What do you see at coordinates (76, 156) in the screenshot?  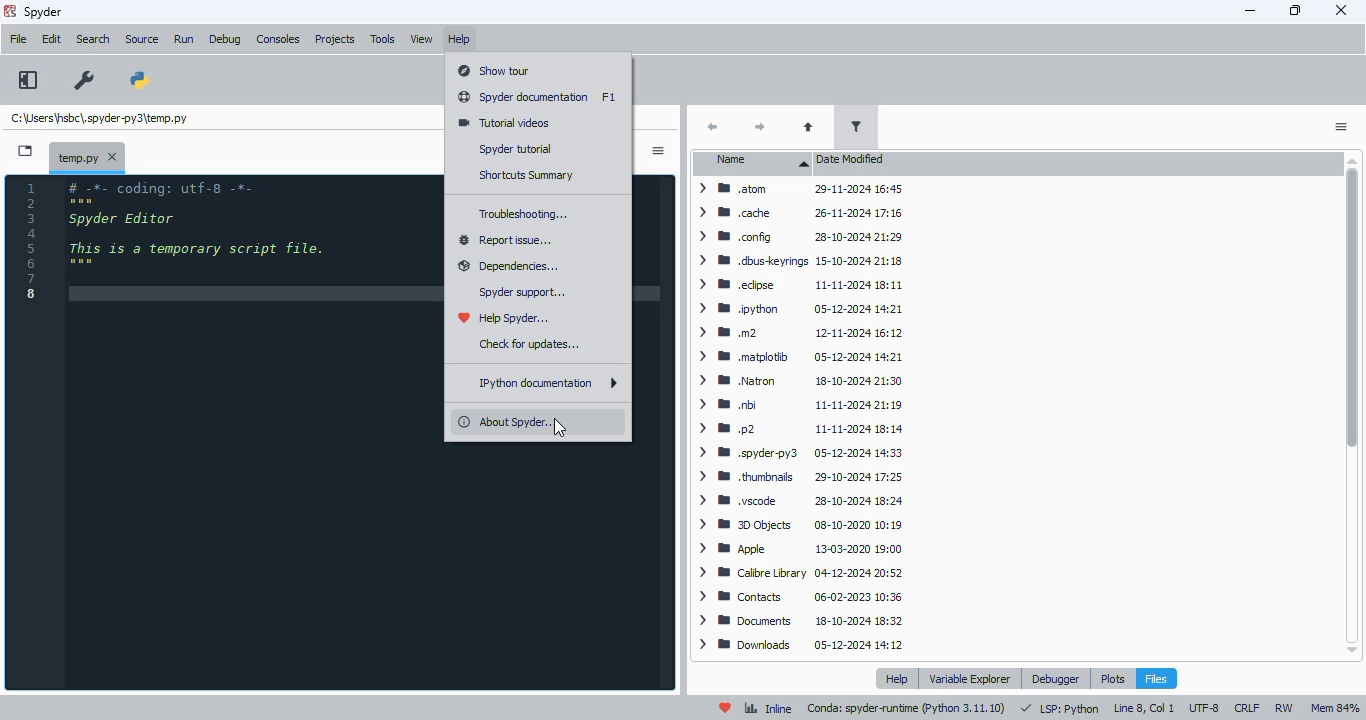 I see `temporary file` at bounding box center [76, 156].